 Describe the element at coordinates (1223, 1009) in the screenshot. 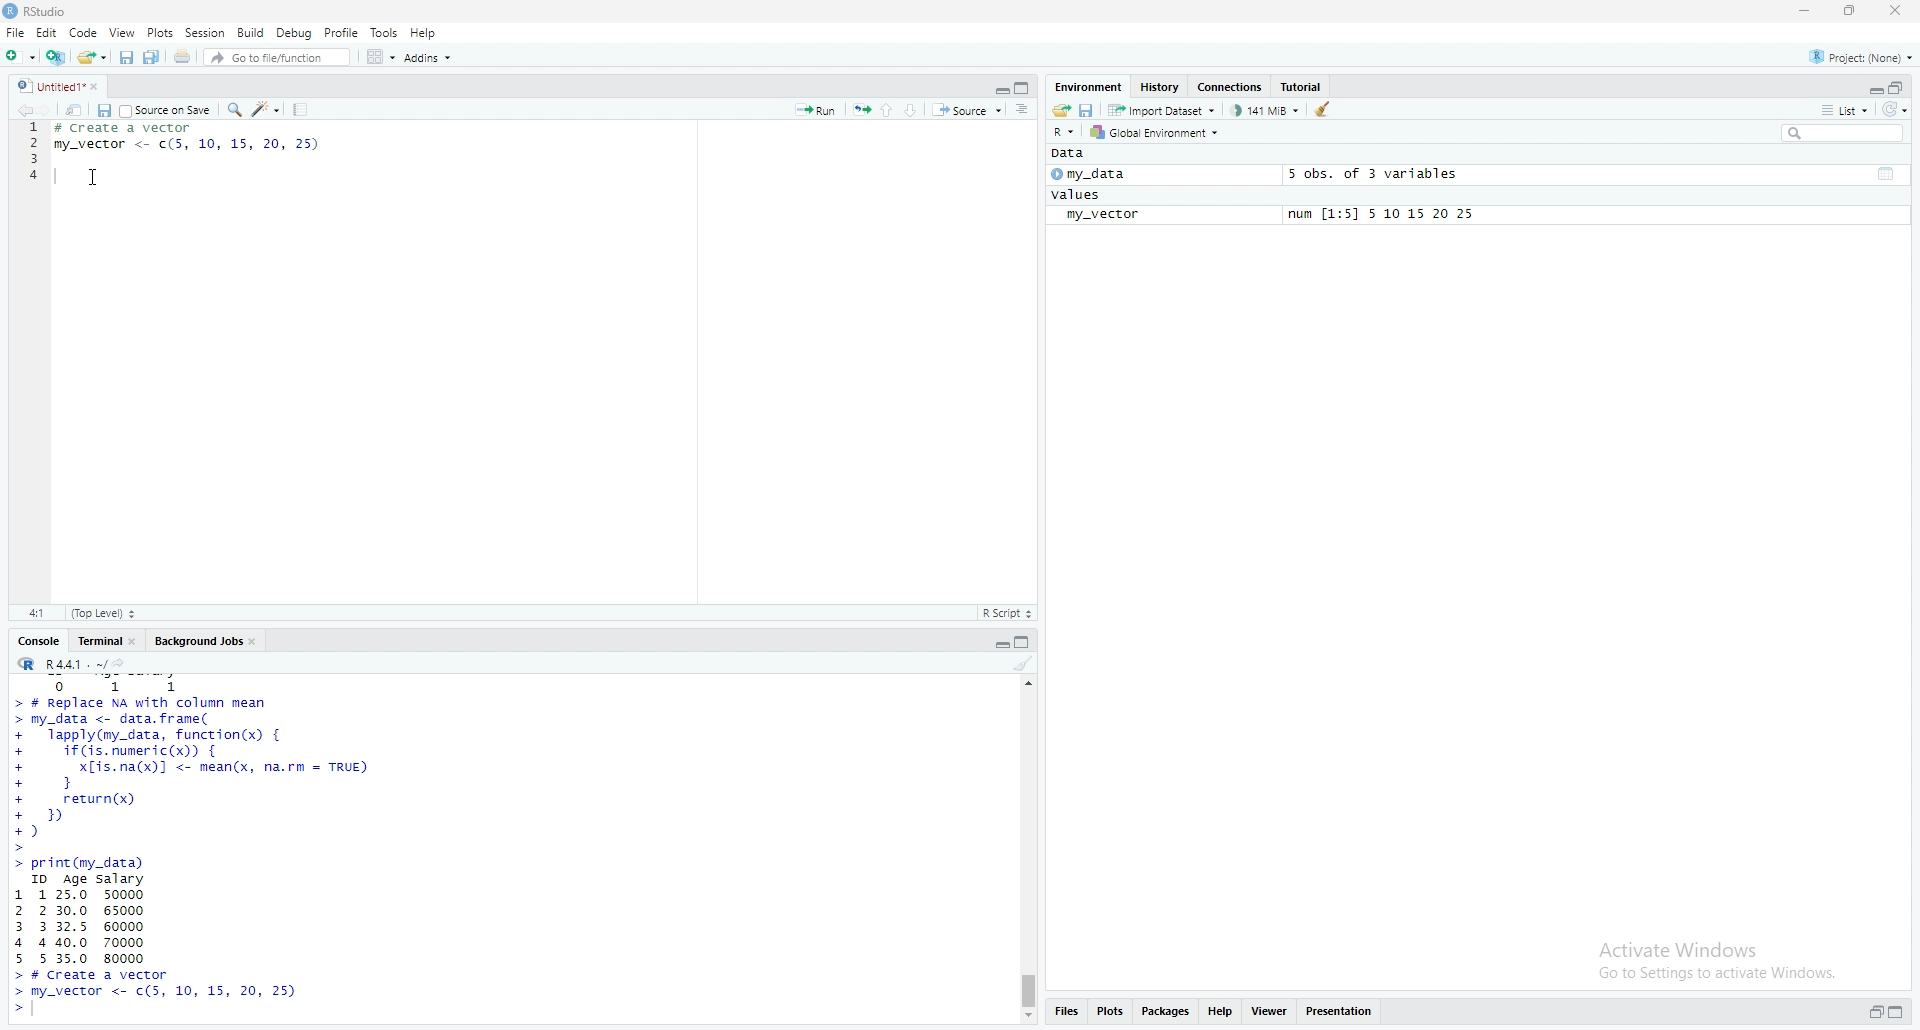

I see `help` at that location.